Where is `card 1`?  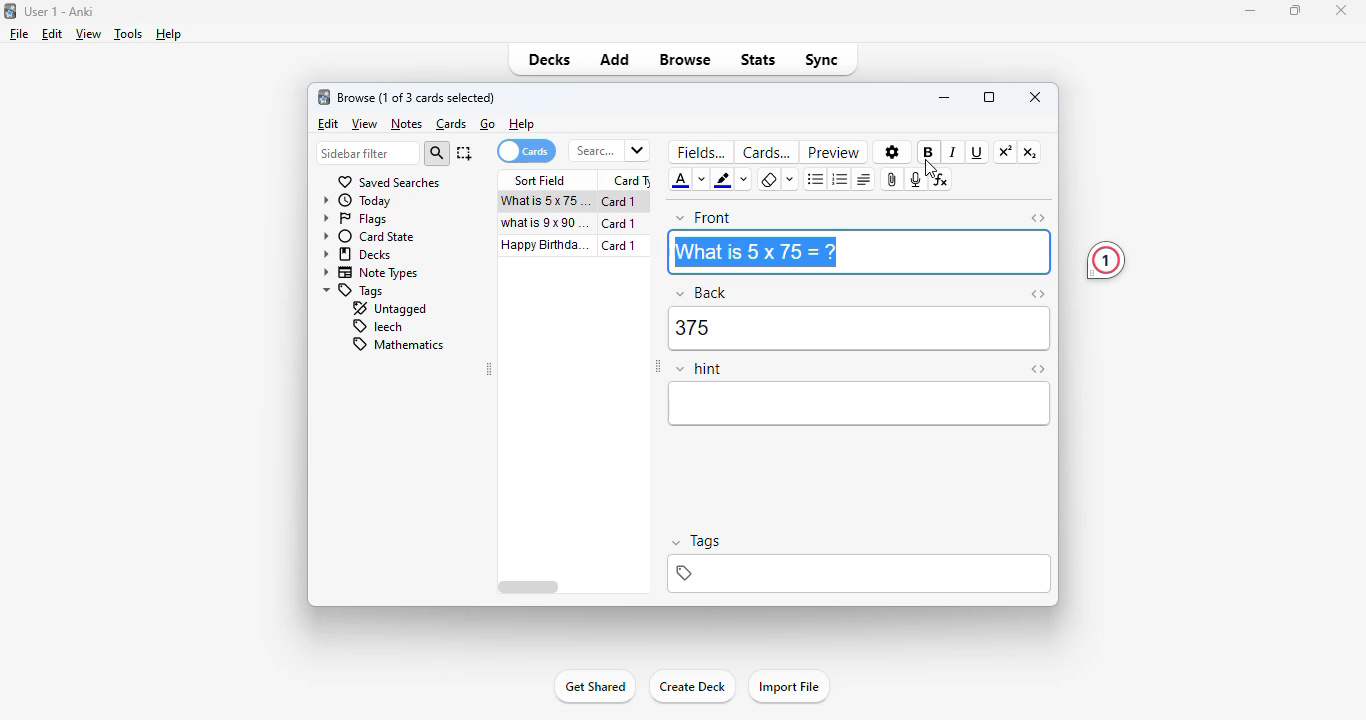
card 1 is located at coordinates (619, 246).